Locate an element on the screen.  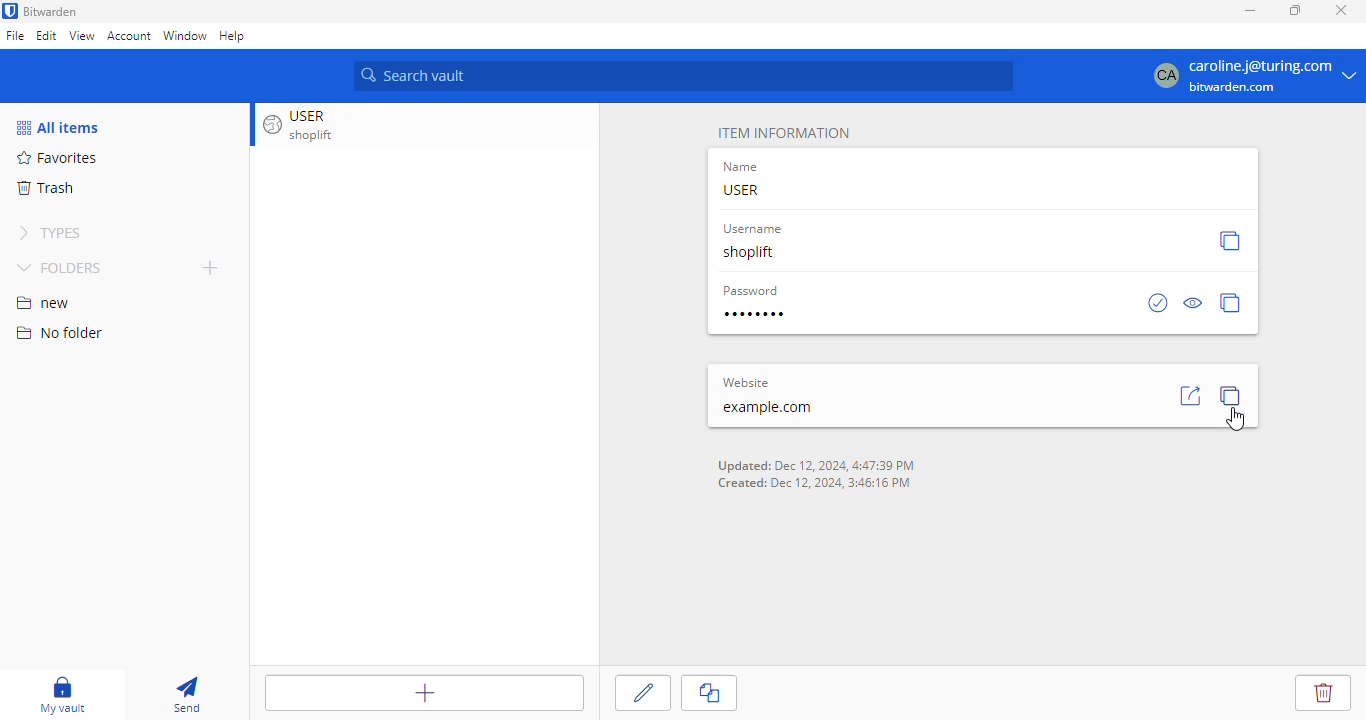
shoplift is located at coordinates (749, 253).